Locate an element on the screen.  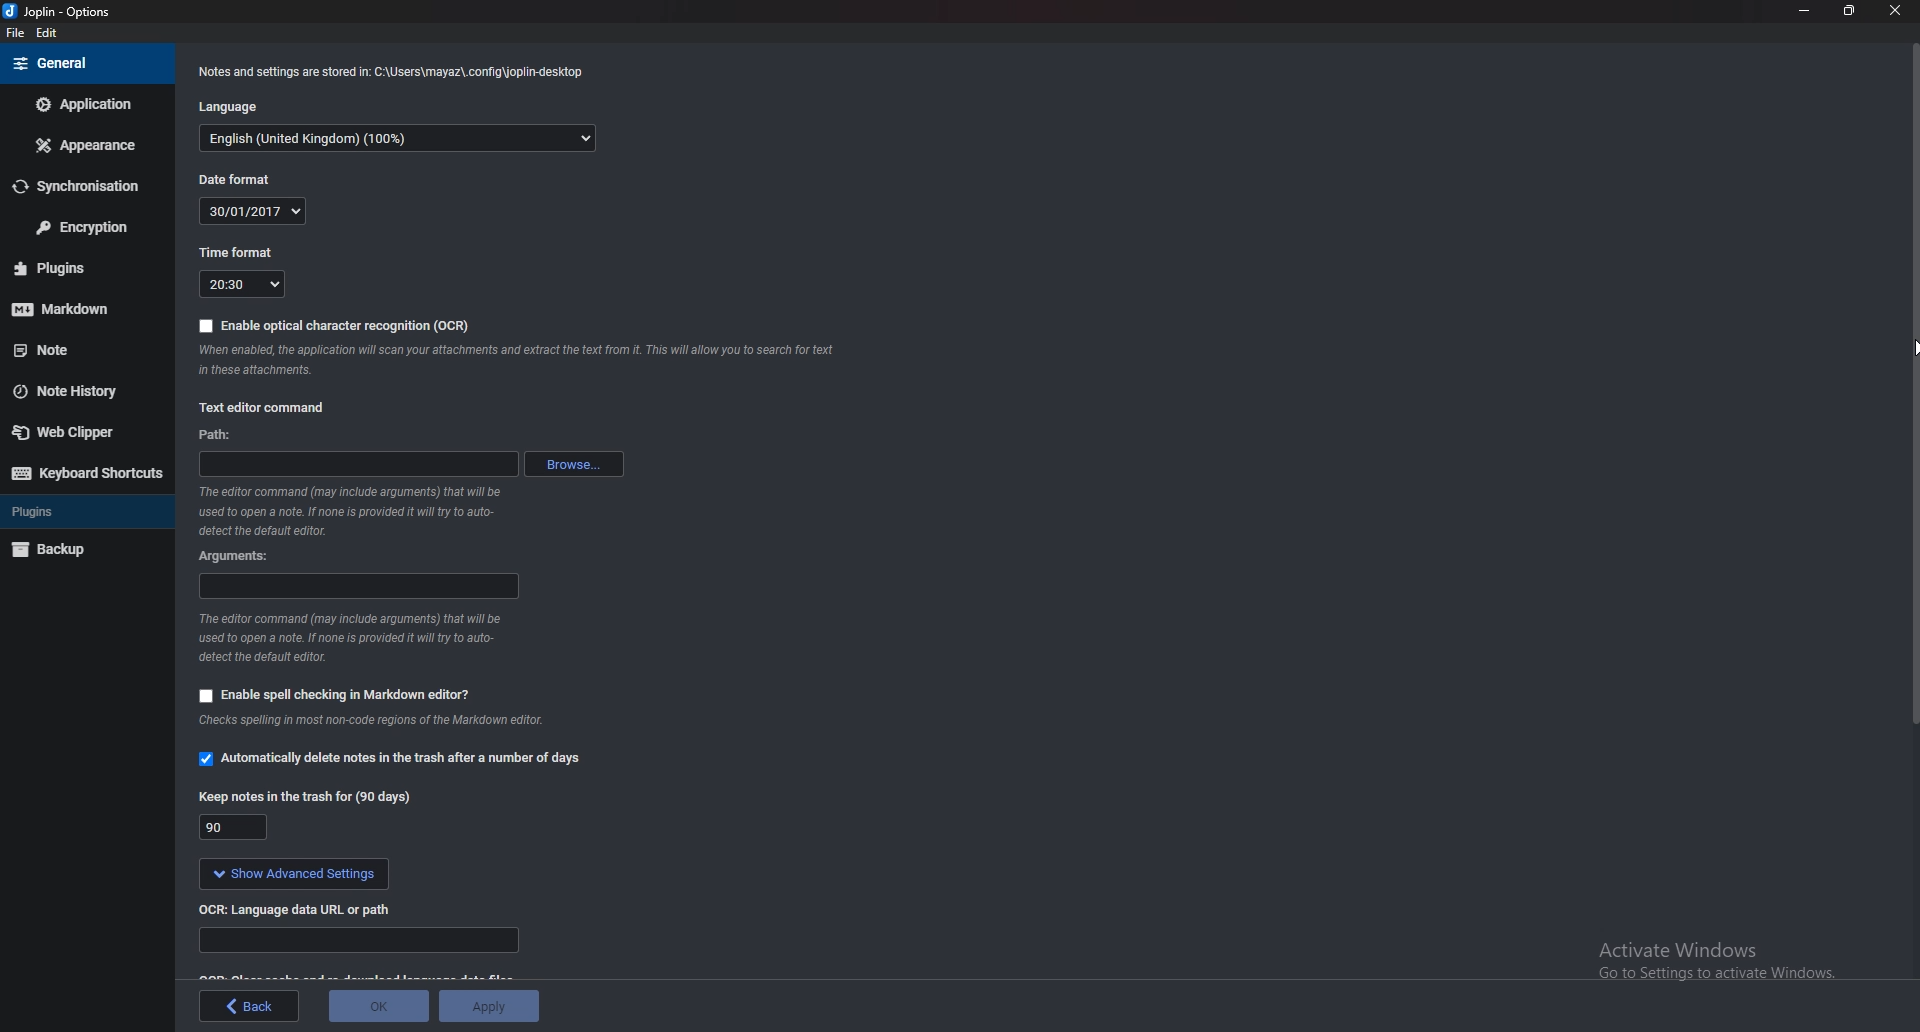
edit is located at coordinates (49, 33).